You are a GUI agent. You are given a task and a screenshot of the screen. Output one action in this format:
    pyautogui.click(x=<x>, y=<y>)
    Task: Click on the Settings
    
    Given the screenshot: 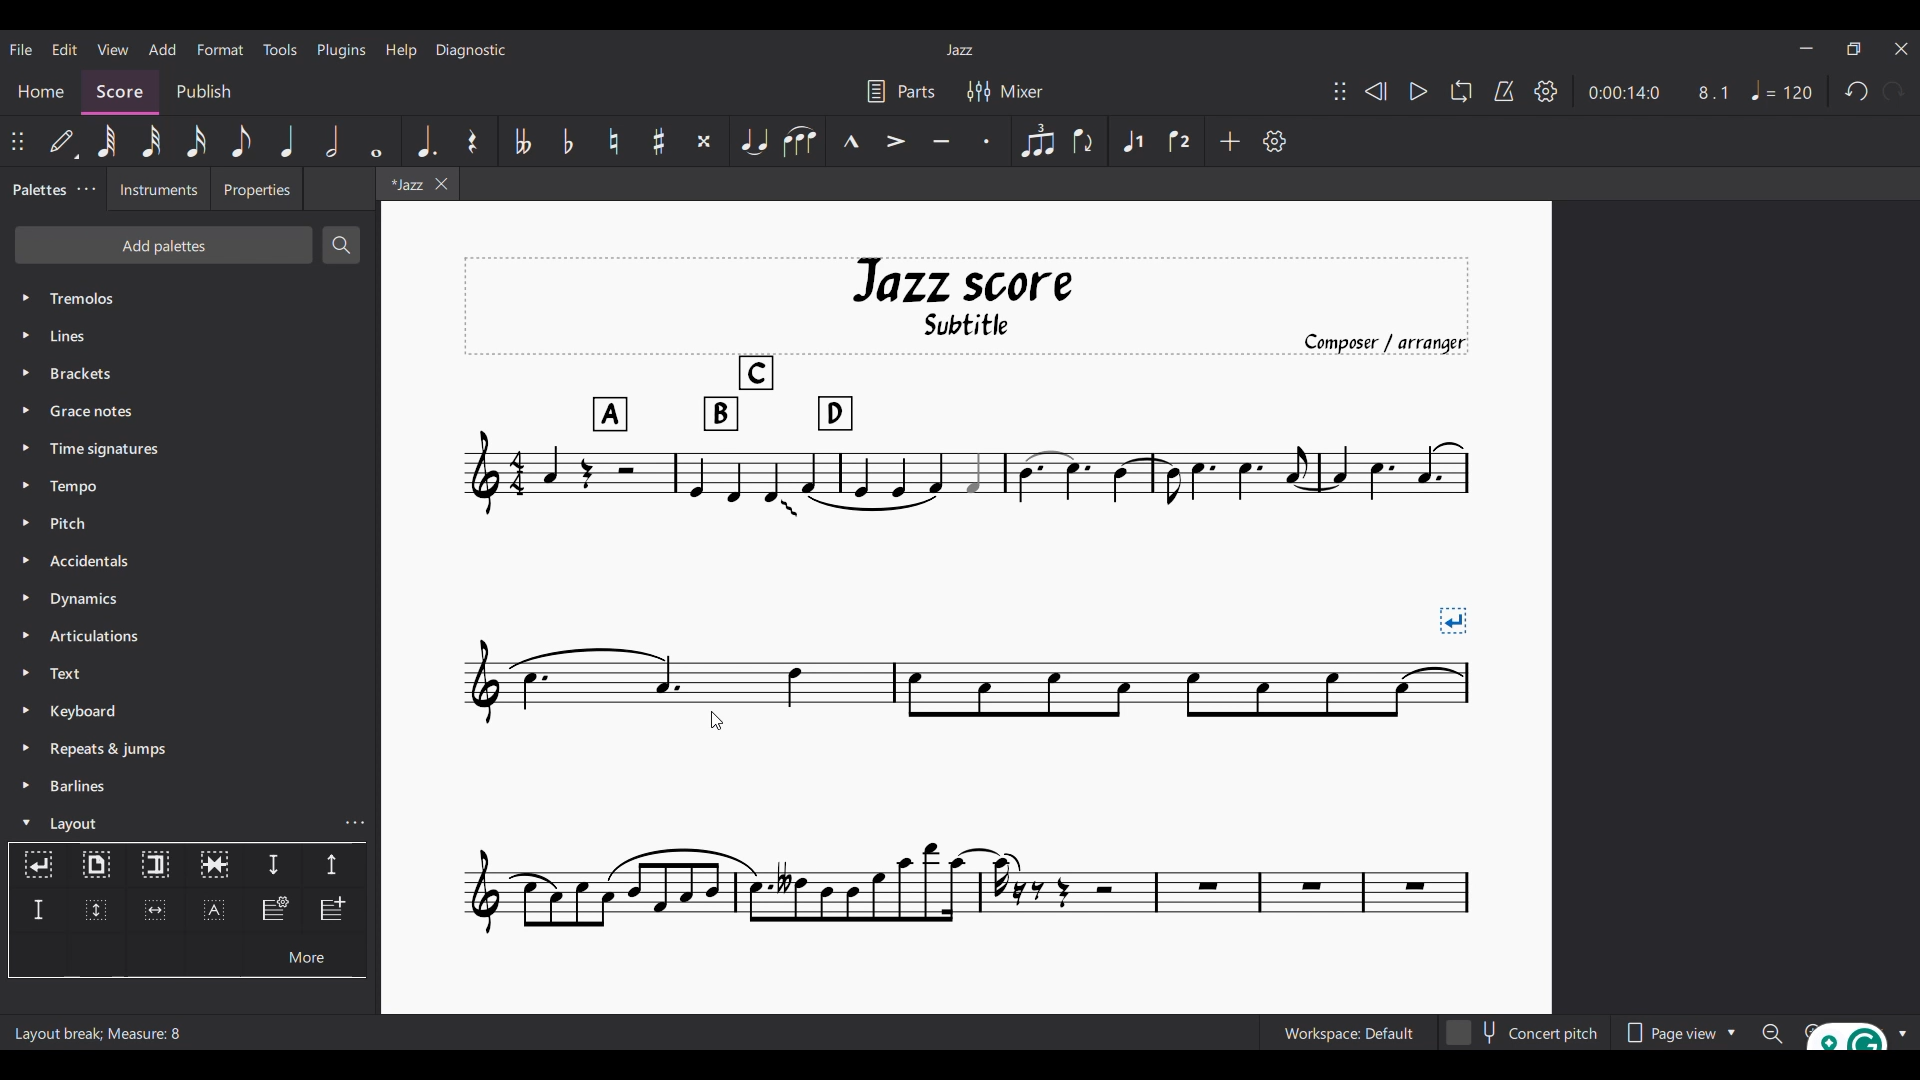 What is the action you would take?
    pyautogui.click(x=1546, y=92)
    